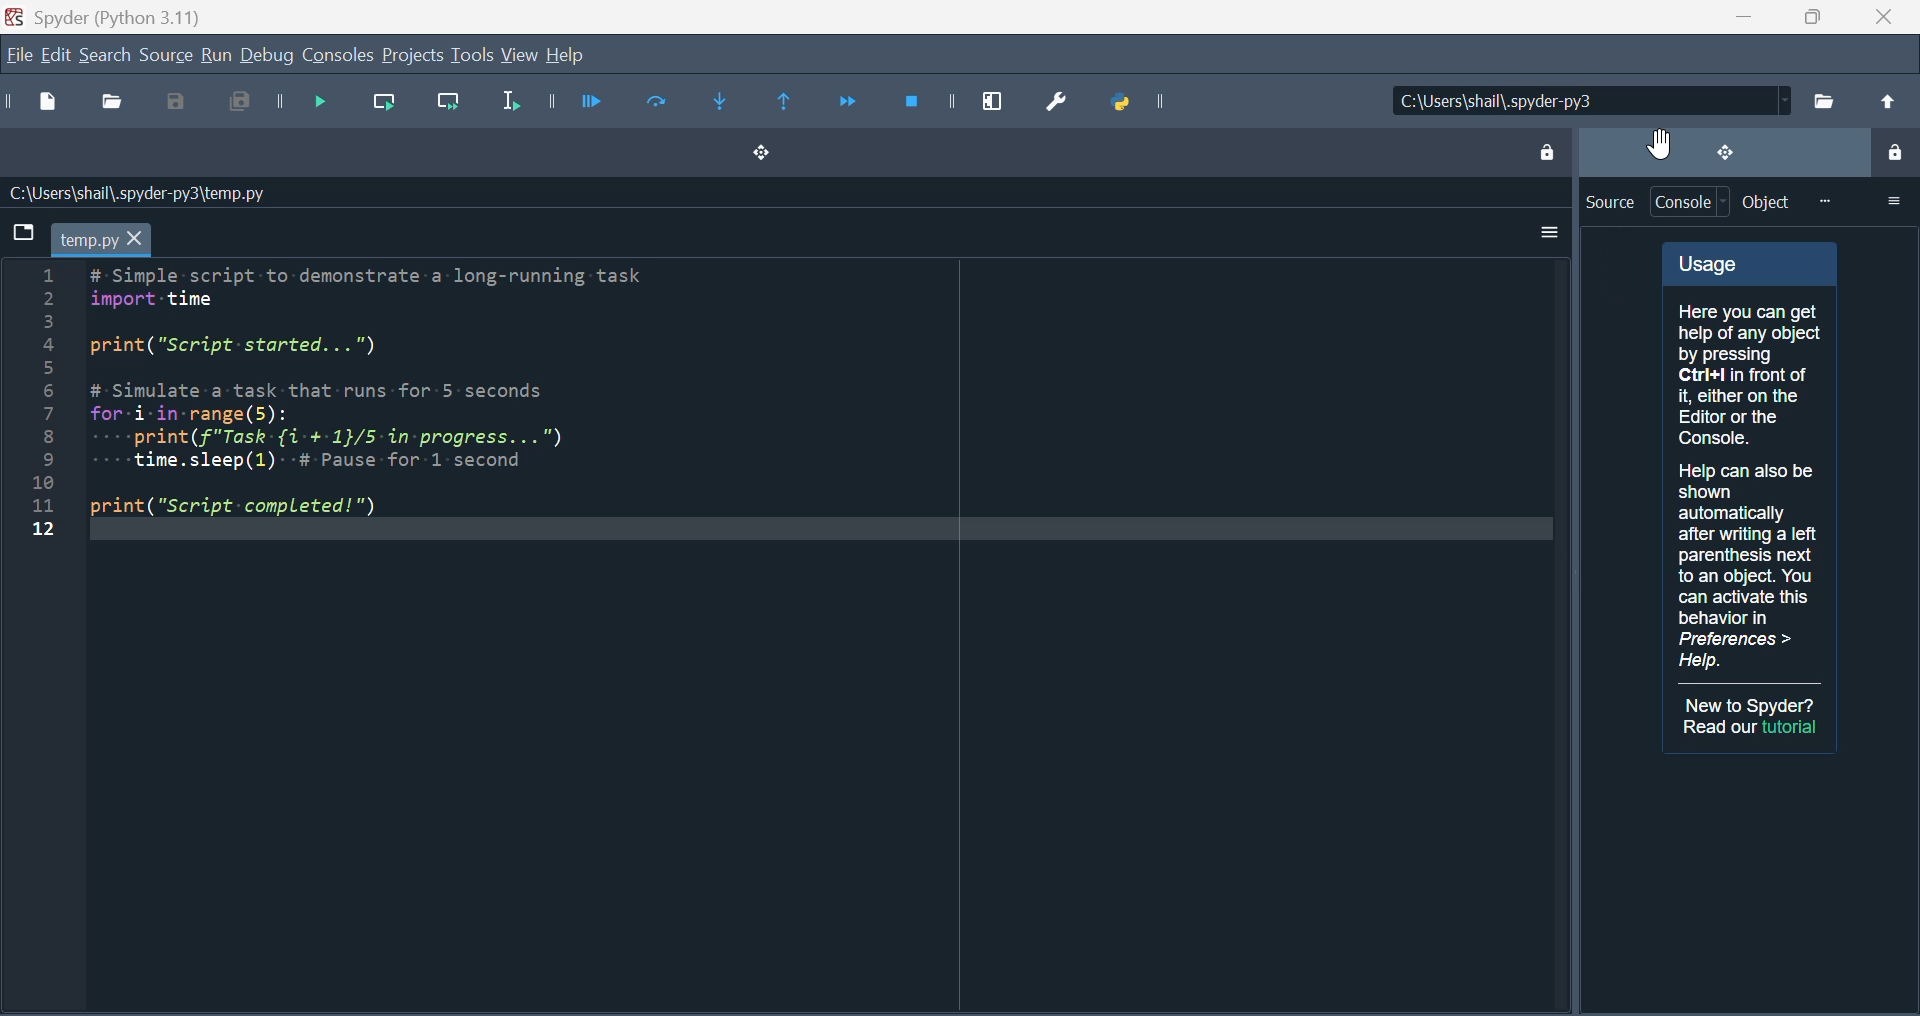 The image size is (1920, 1016). Describe the element at coordinates (590, 102) in the screenshot. I see `Run file` at that location.